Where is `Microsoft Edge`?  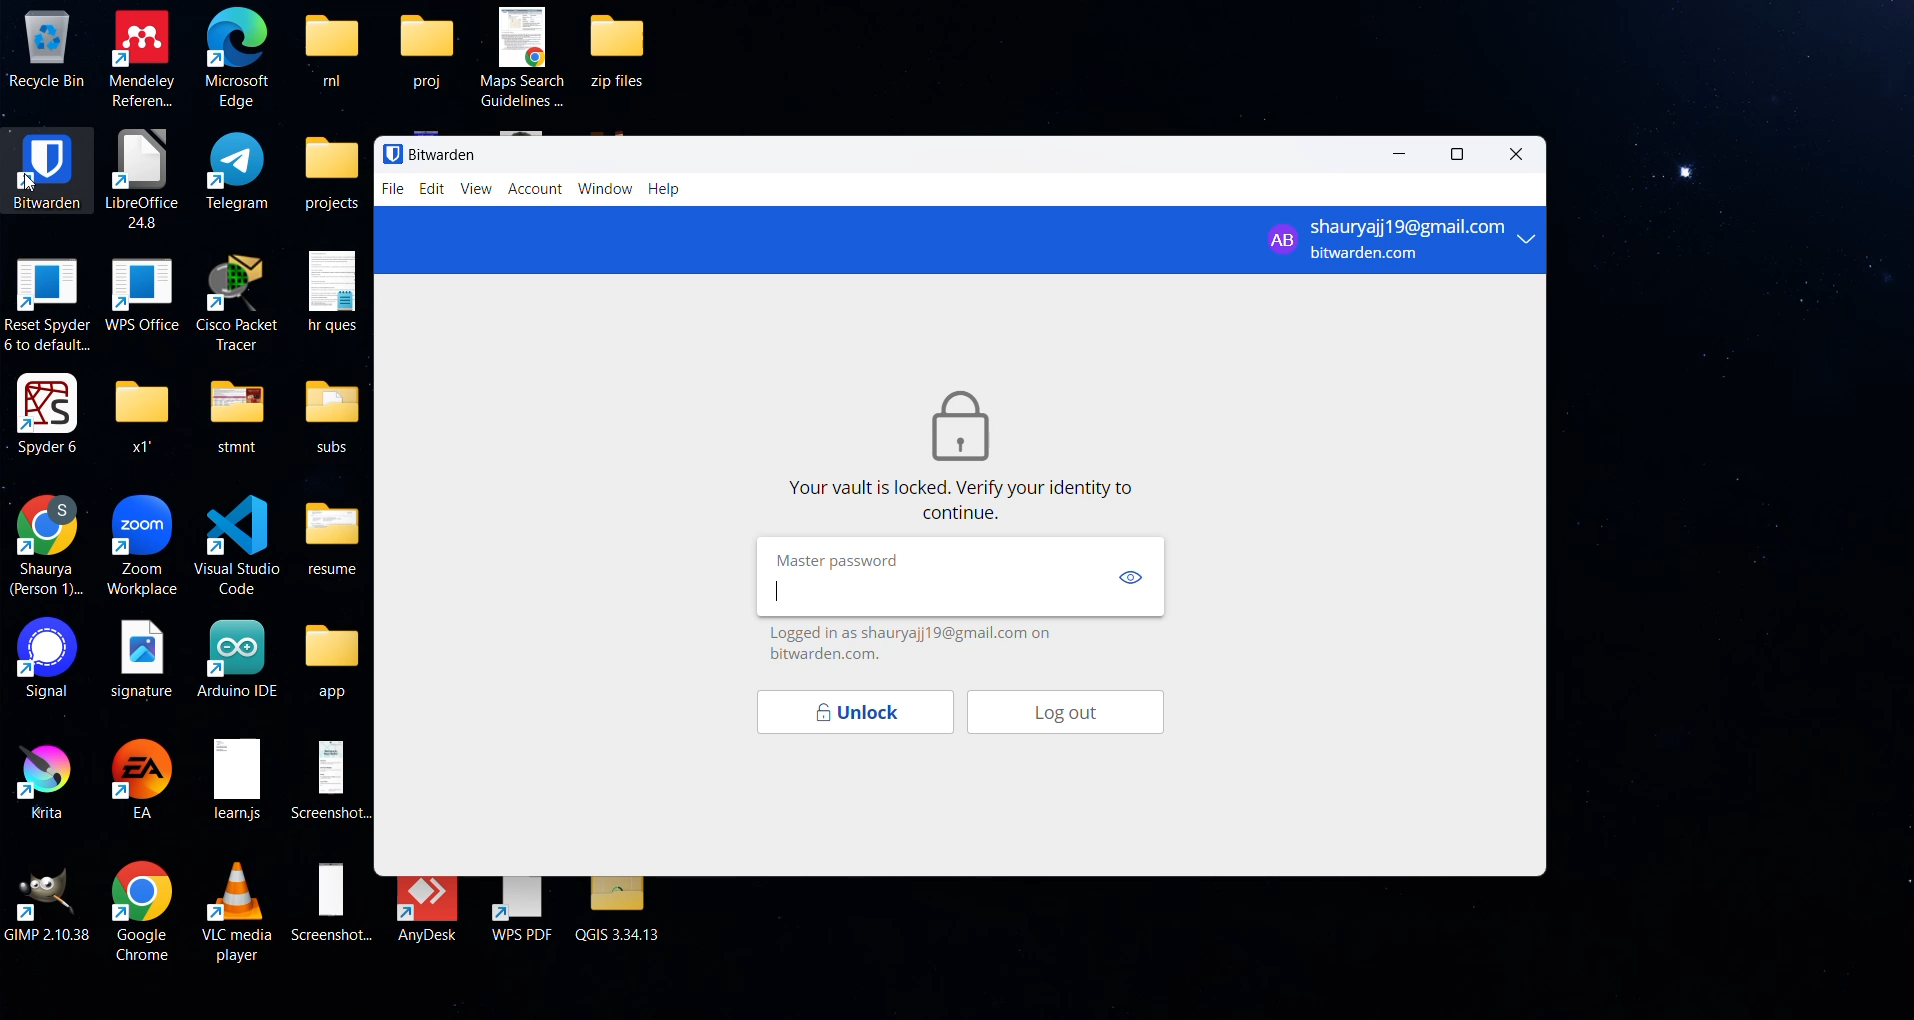
Microsoft Edge is located at coordinates (238, 59).